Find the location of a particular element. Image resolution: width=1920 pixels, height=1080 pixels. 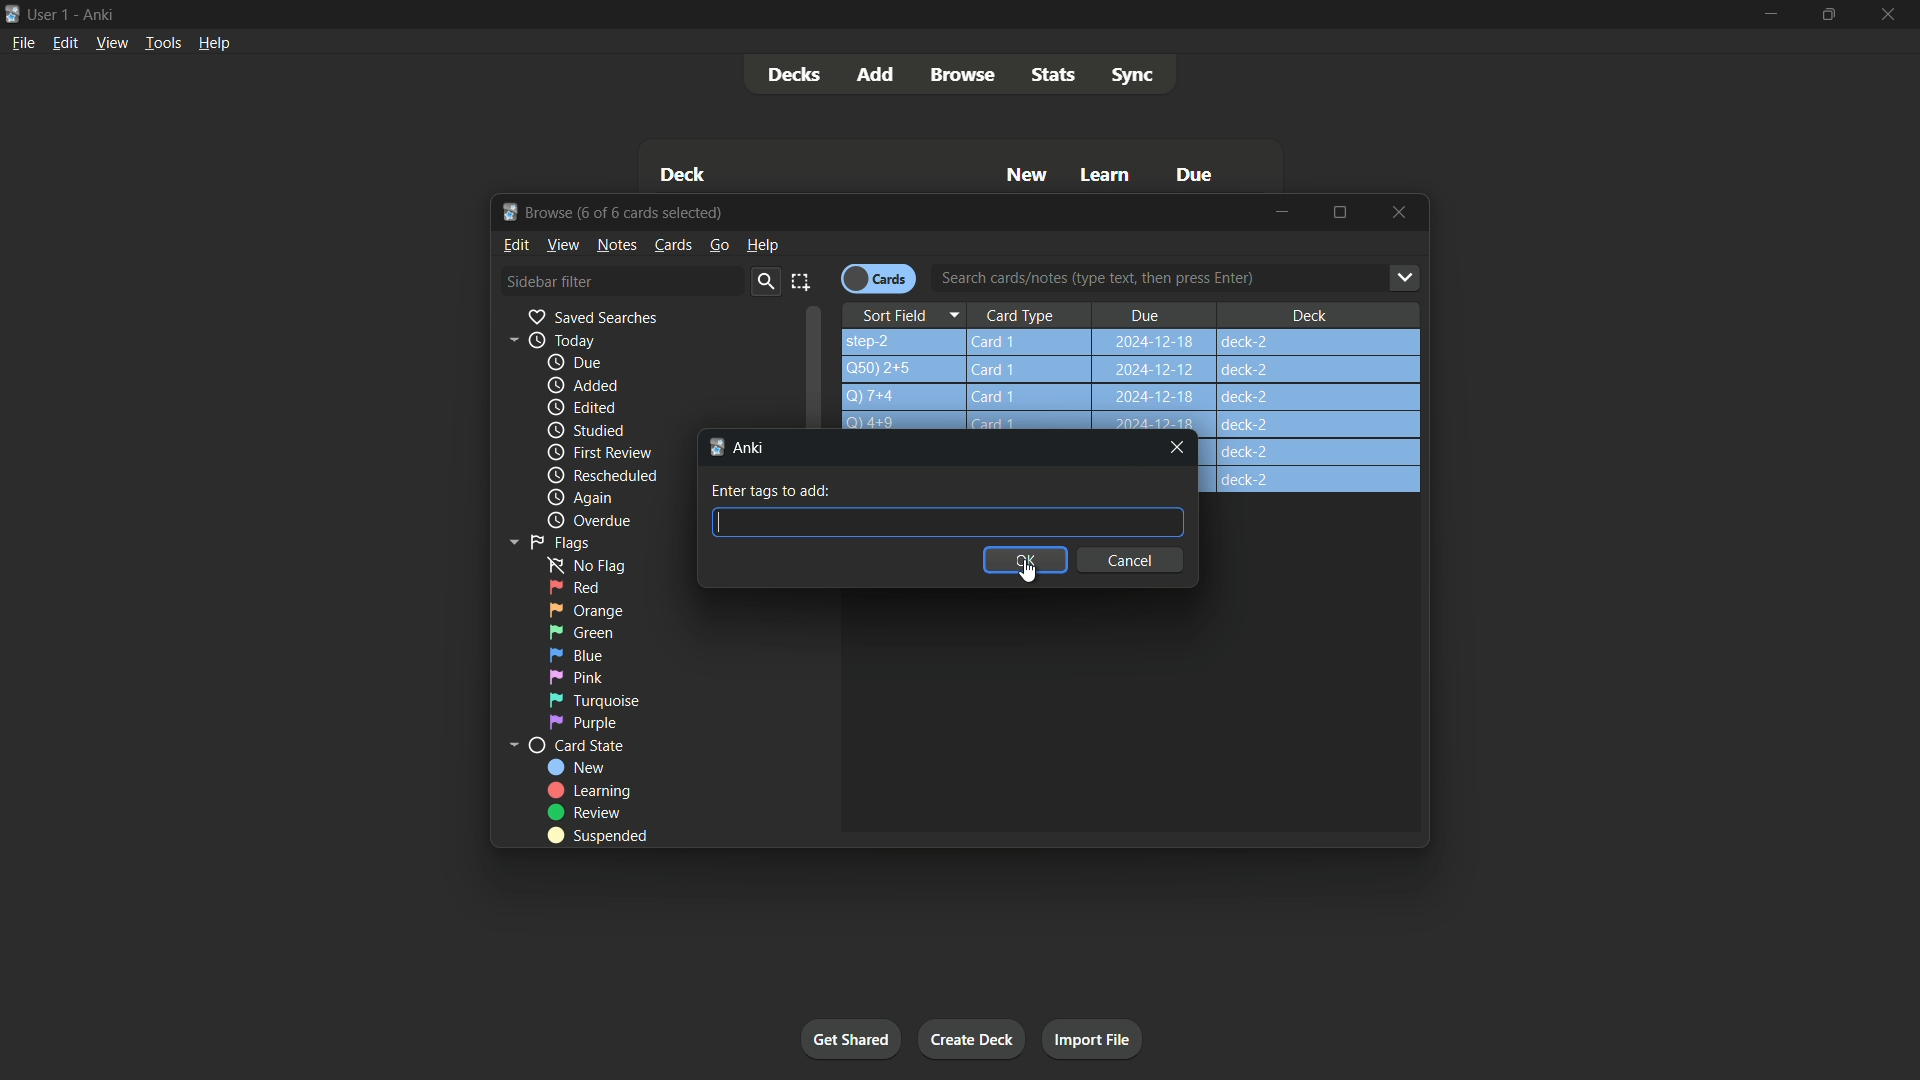

Search cards/notes (type text, then press Enter) is located at coordinates (1184, 280).